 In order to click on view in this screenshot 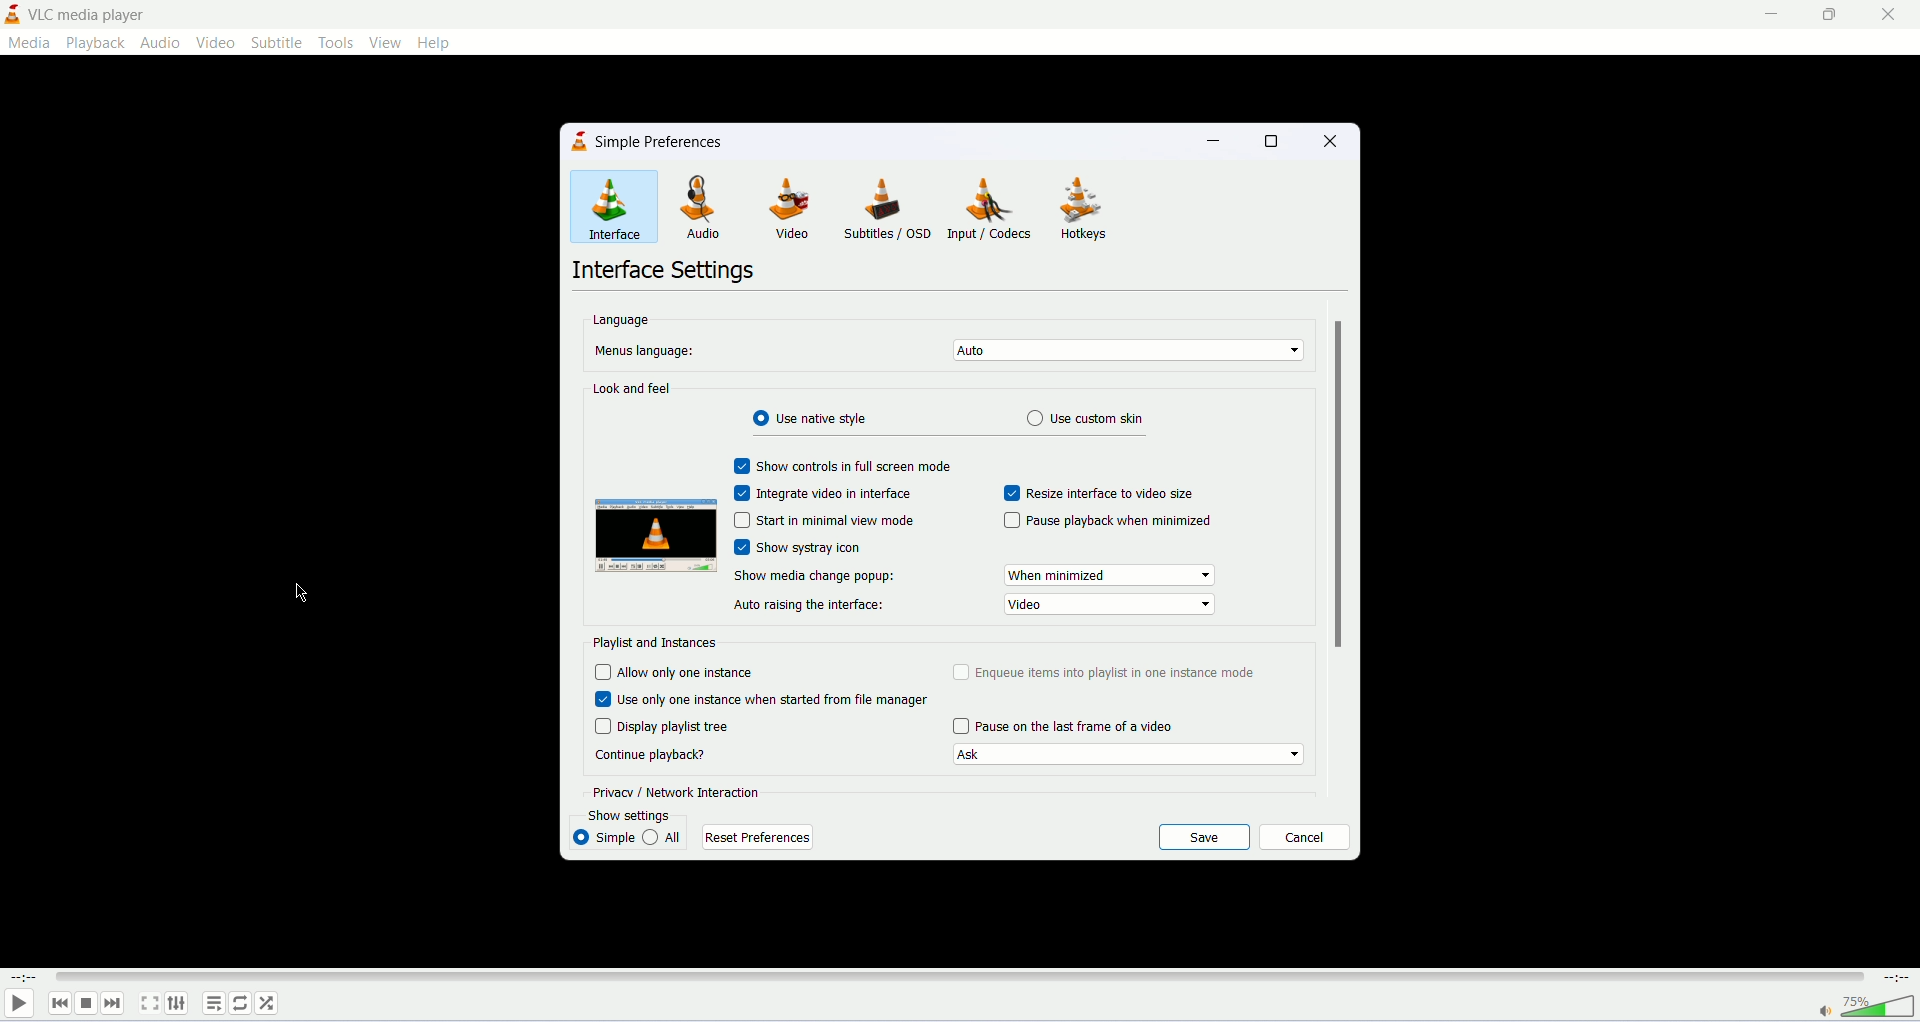, I will do `click(384, 41)`.